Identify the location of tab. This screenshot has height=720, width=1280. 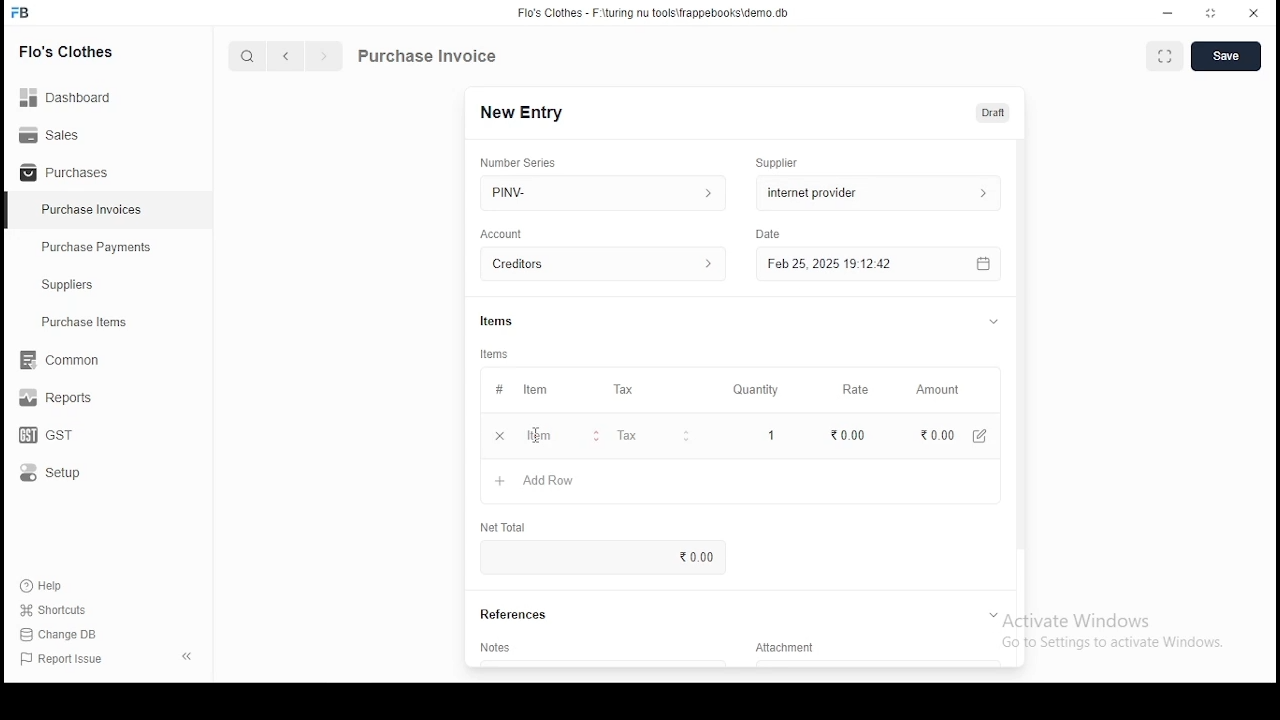
(993, 322).